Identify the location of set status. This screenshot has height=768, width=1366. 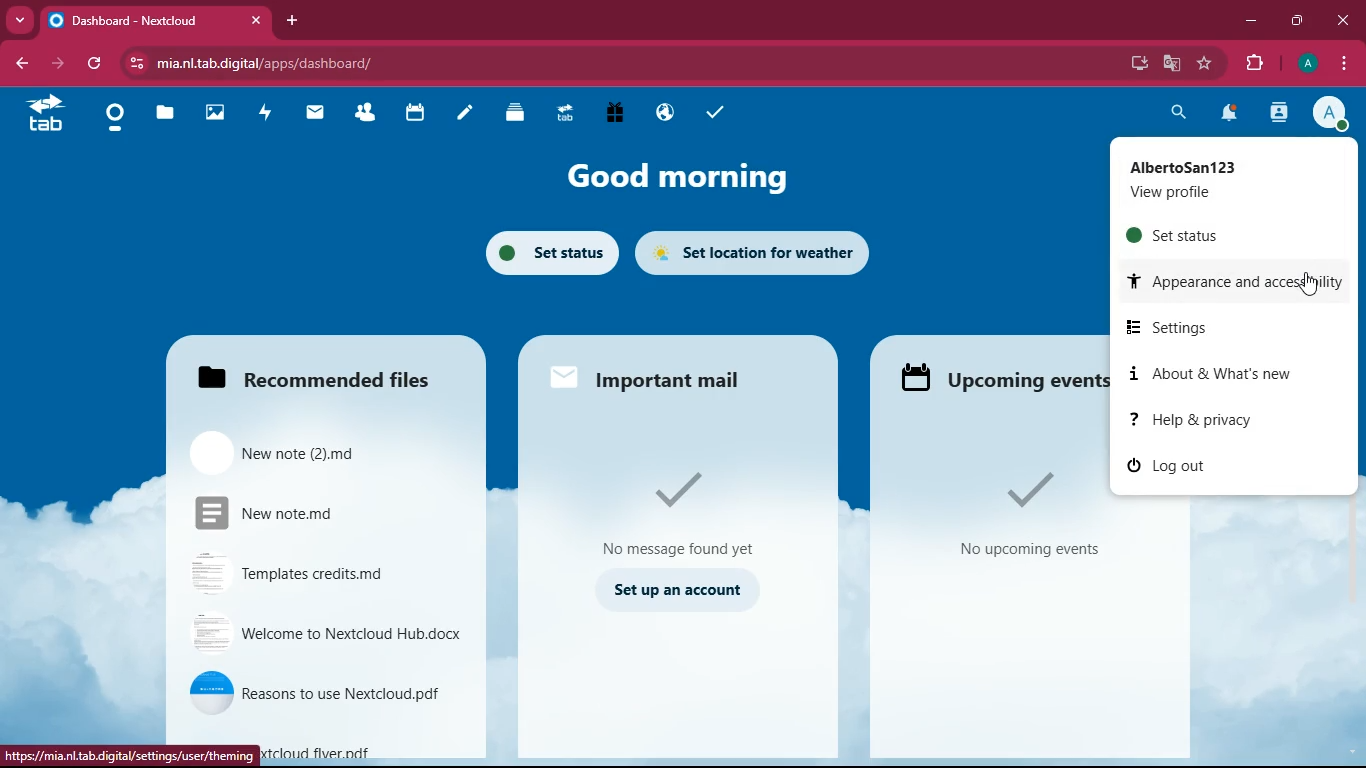
(547, 250).